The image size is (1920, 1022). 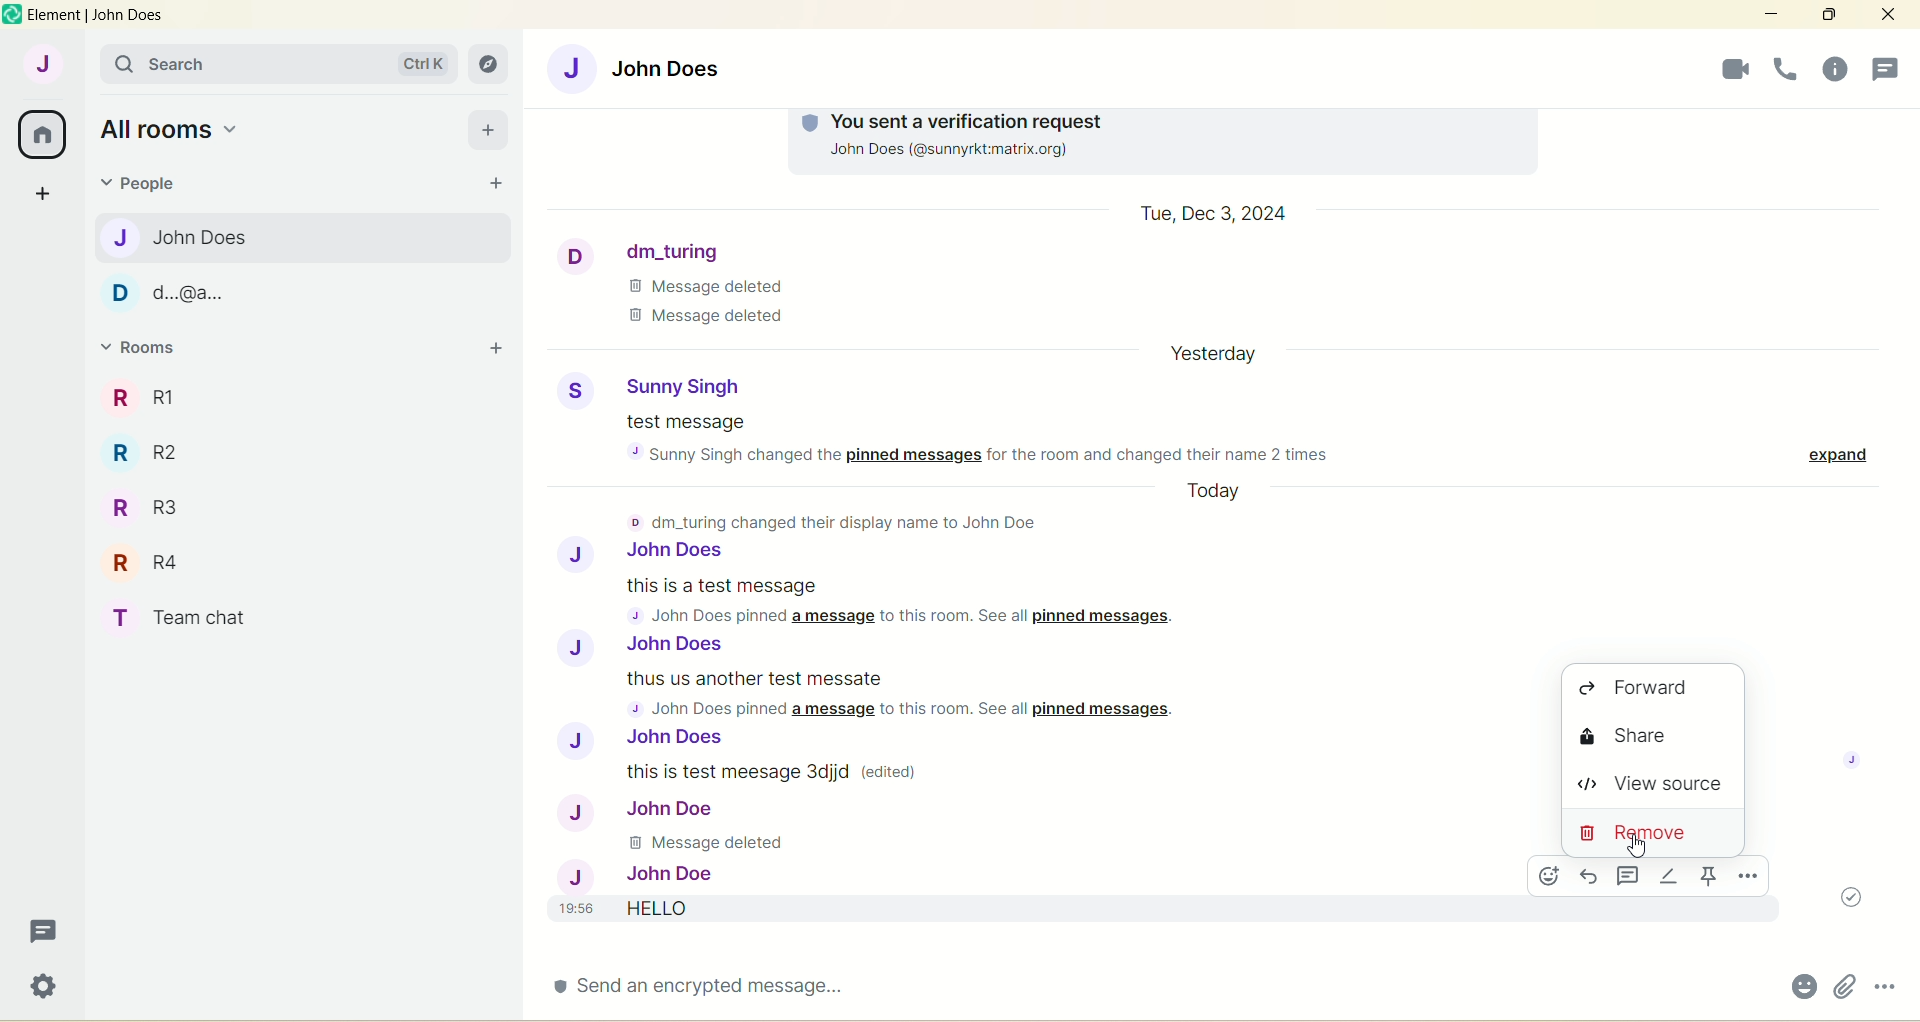 I want to click on test message, so click(x=689, y=423).